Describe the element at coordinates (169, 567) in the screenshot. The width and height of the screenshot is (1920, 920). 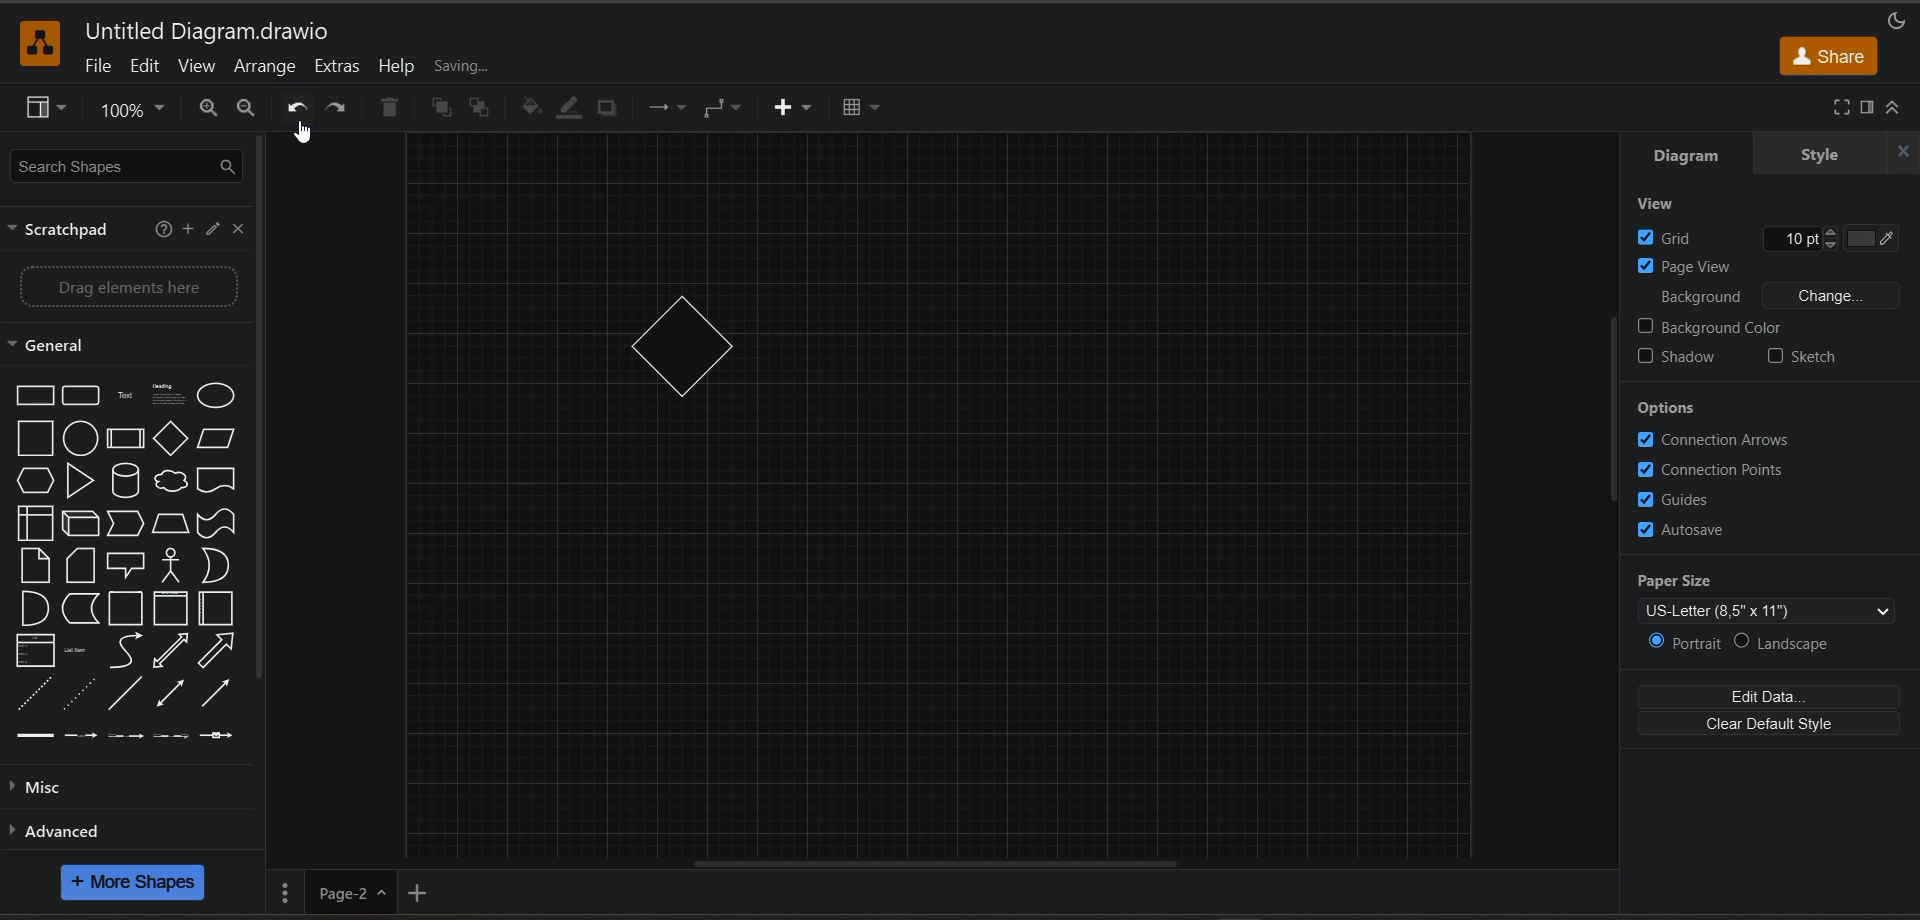
I see `Actor` at that location.